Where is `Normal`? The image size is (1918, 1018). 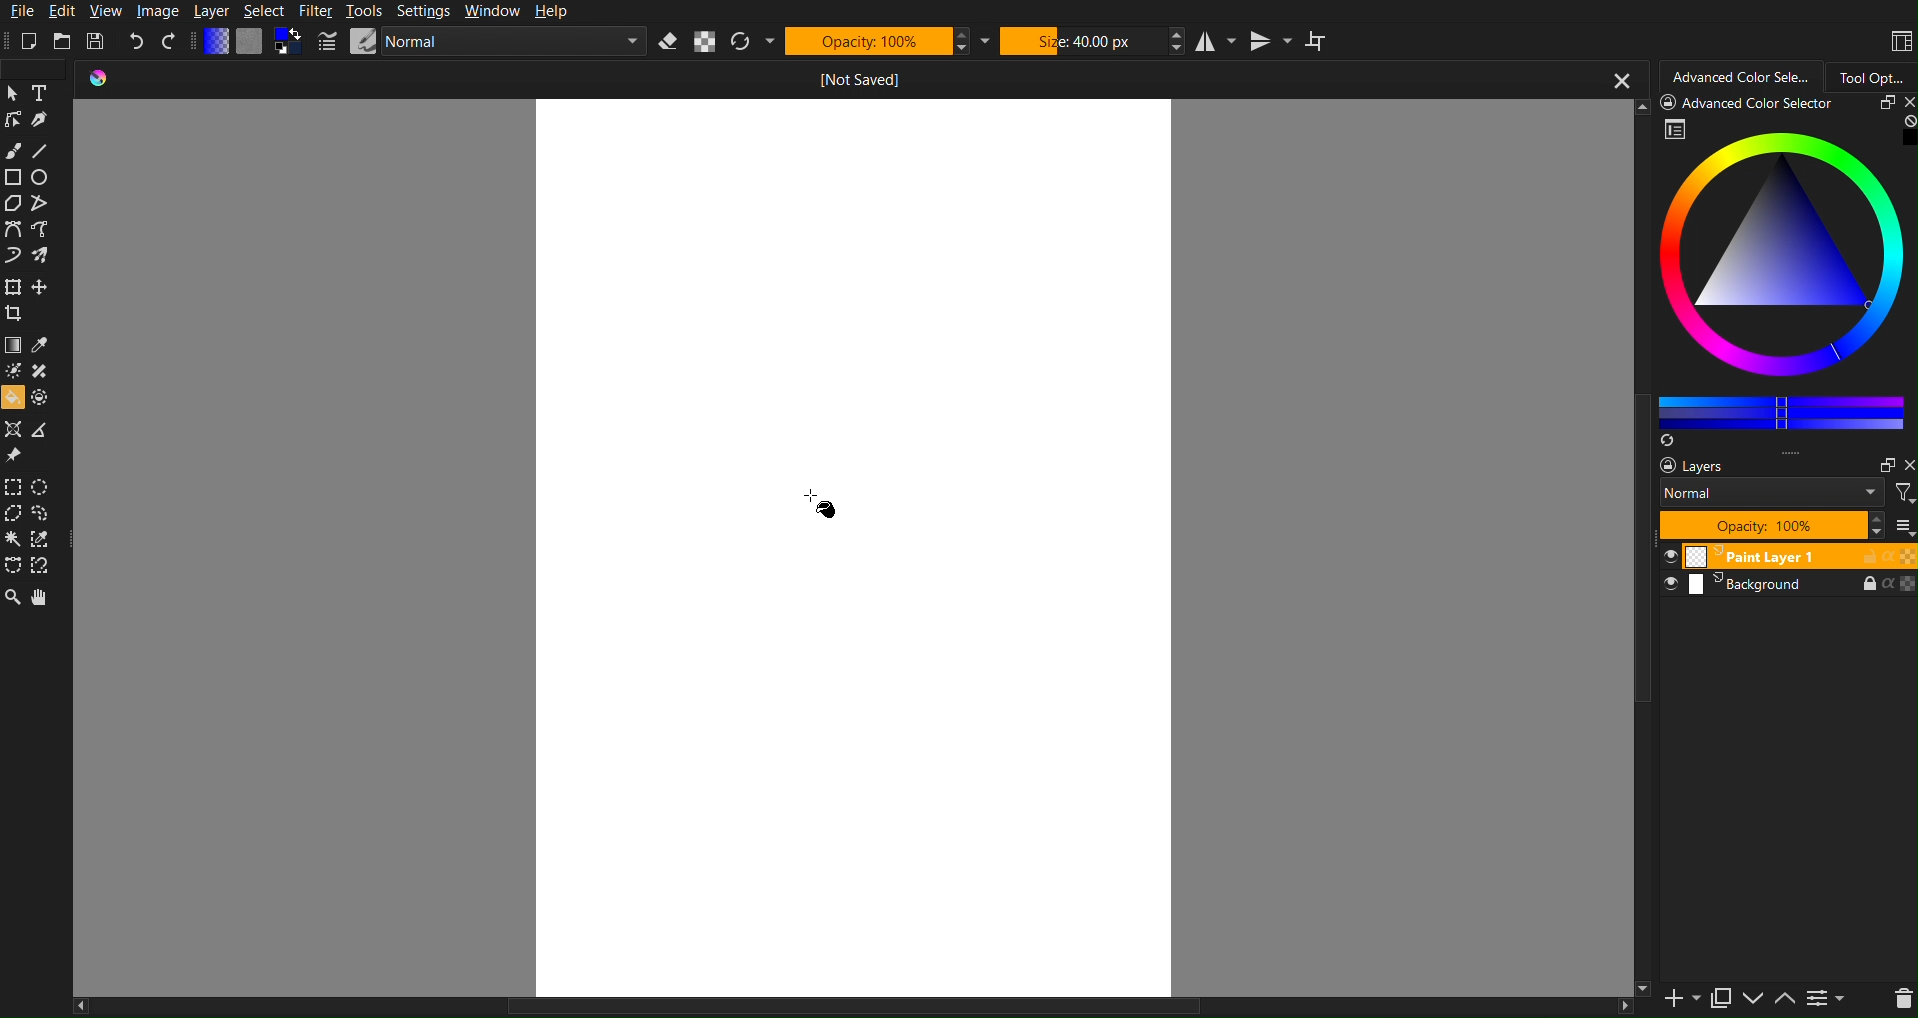 Normal is located at coordinates (480, 41).